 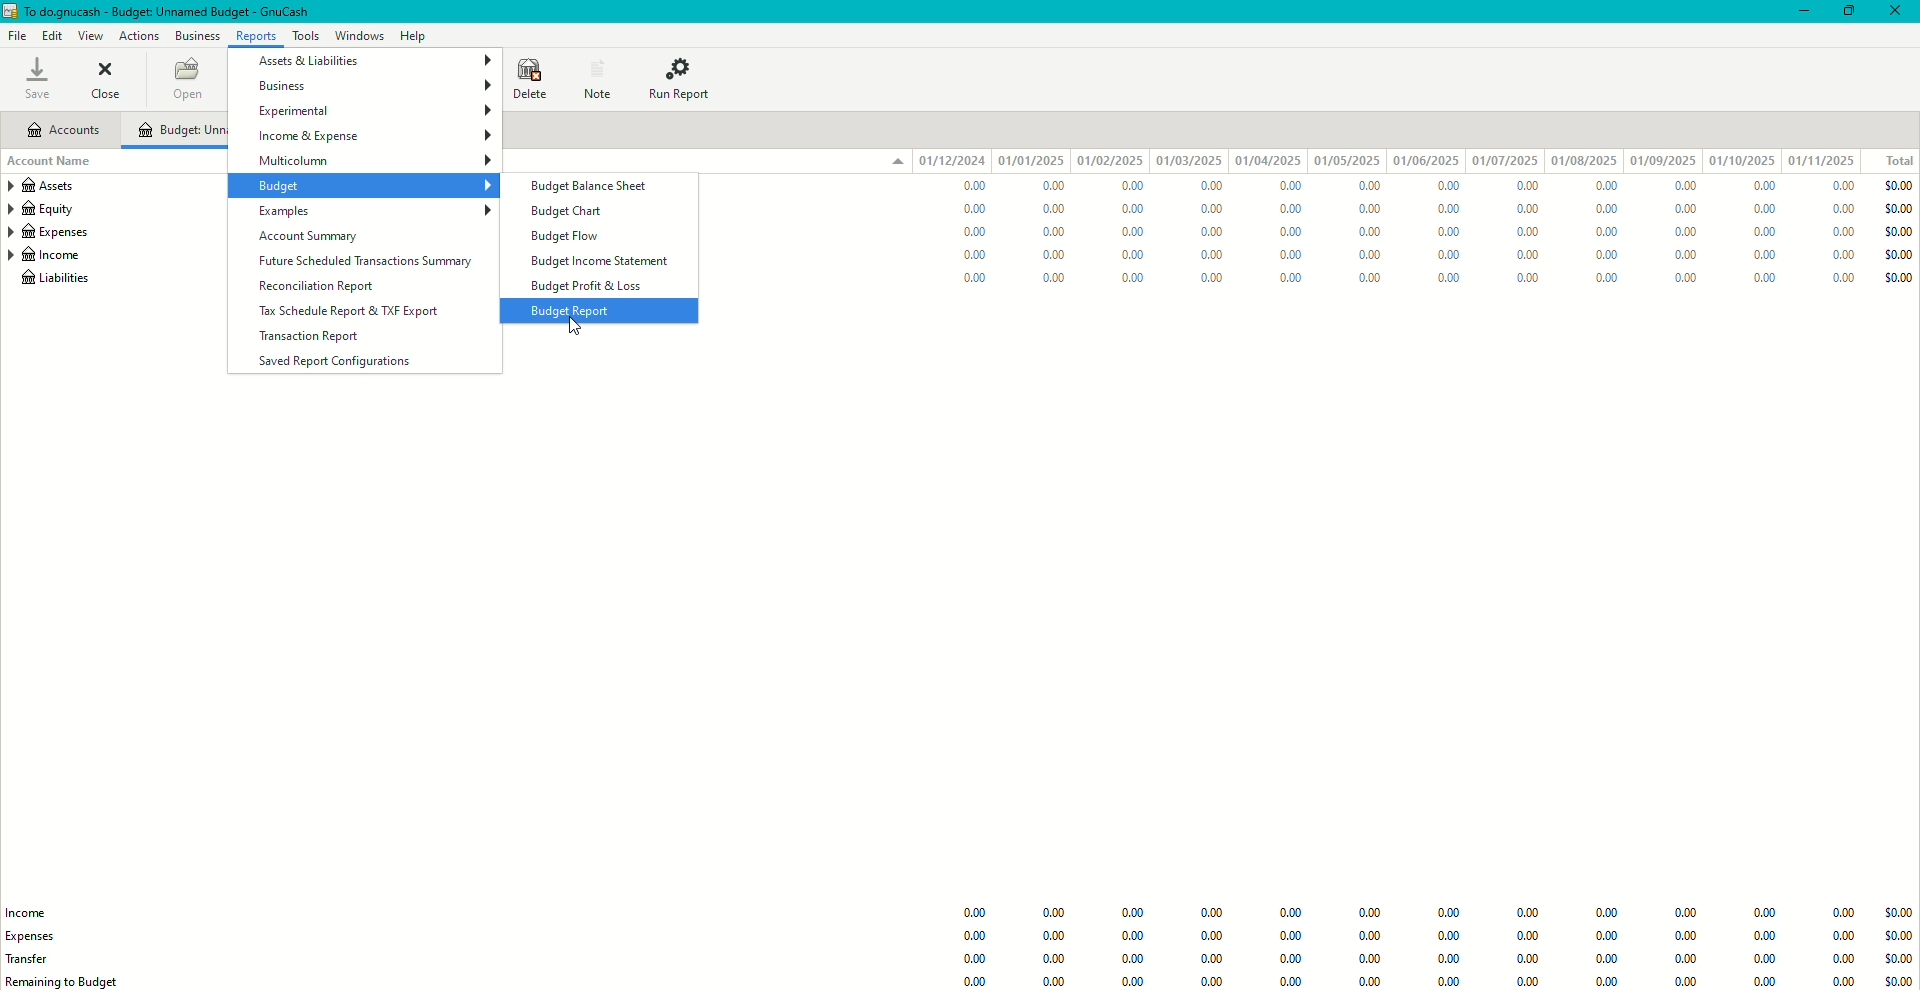 I want to click on 0.00, so click(x=1682, y=940).